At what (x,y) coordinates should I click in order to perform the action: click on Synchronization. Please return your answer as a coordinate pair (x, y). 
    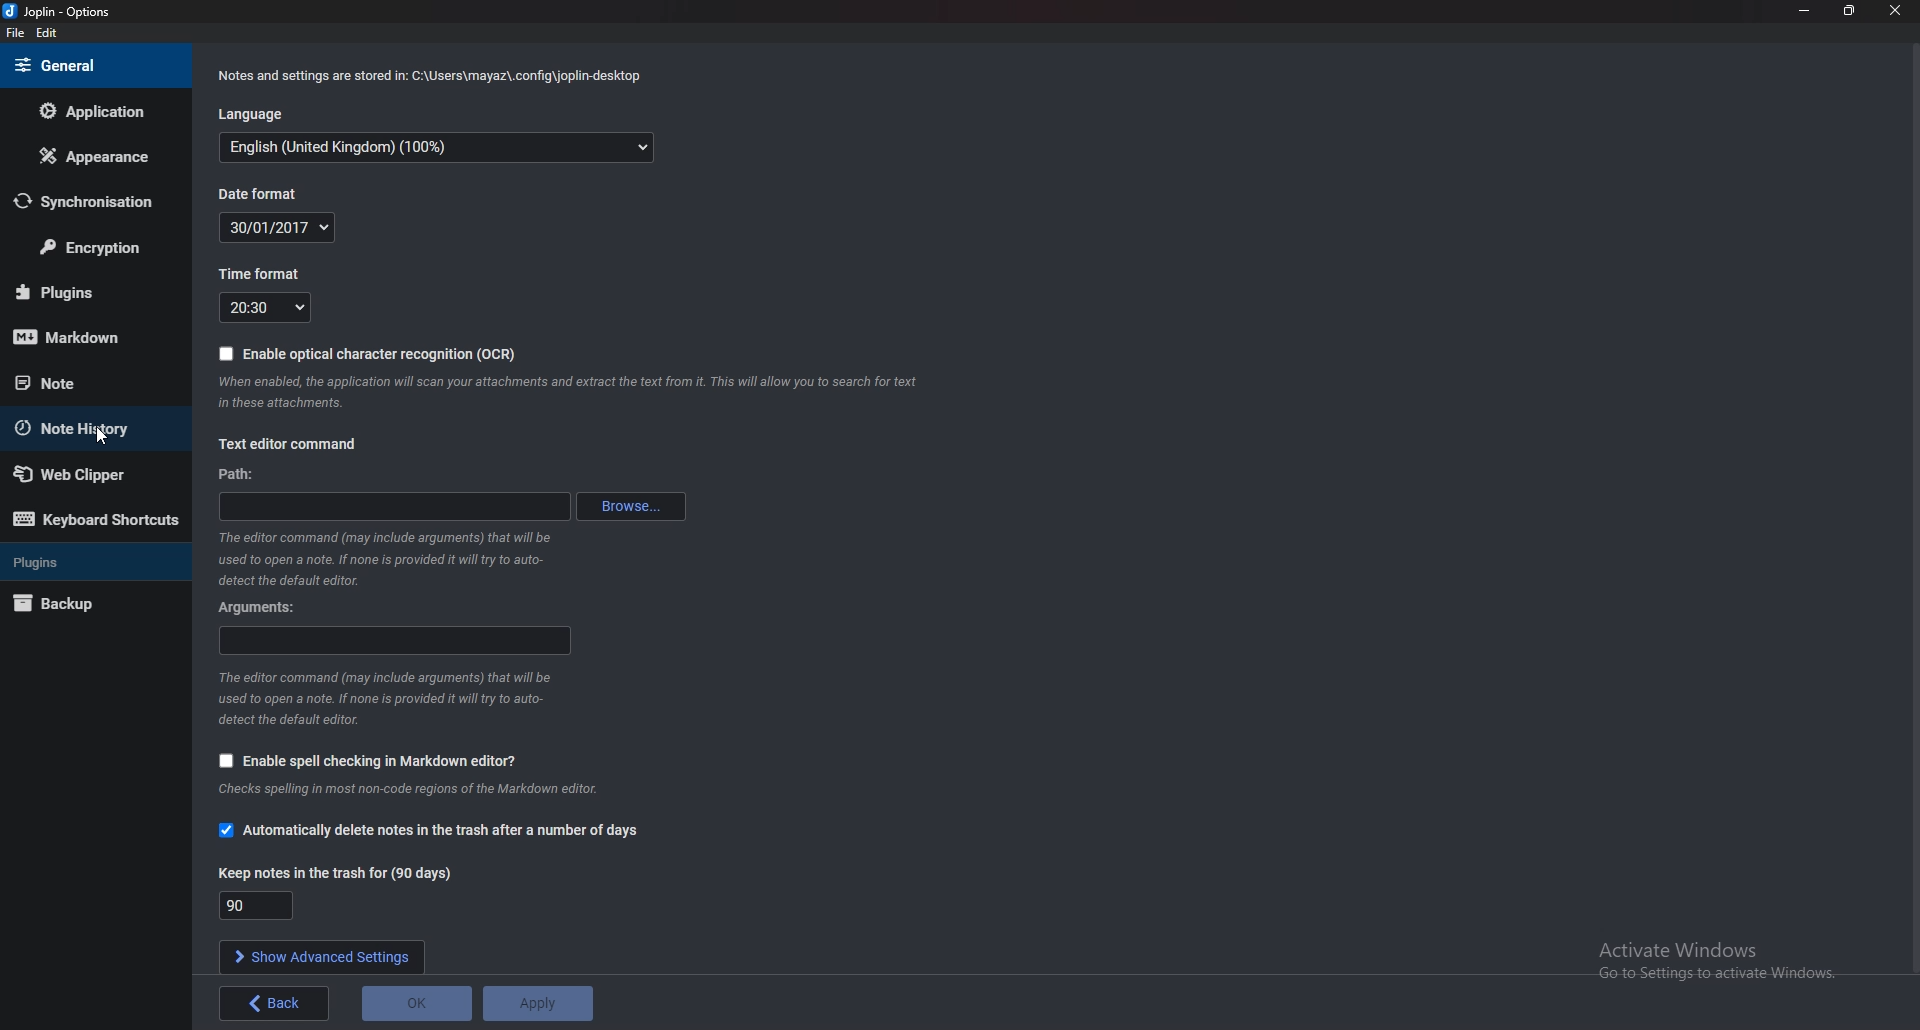
    Looking at the image, I should click on (93, 202).